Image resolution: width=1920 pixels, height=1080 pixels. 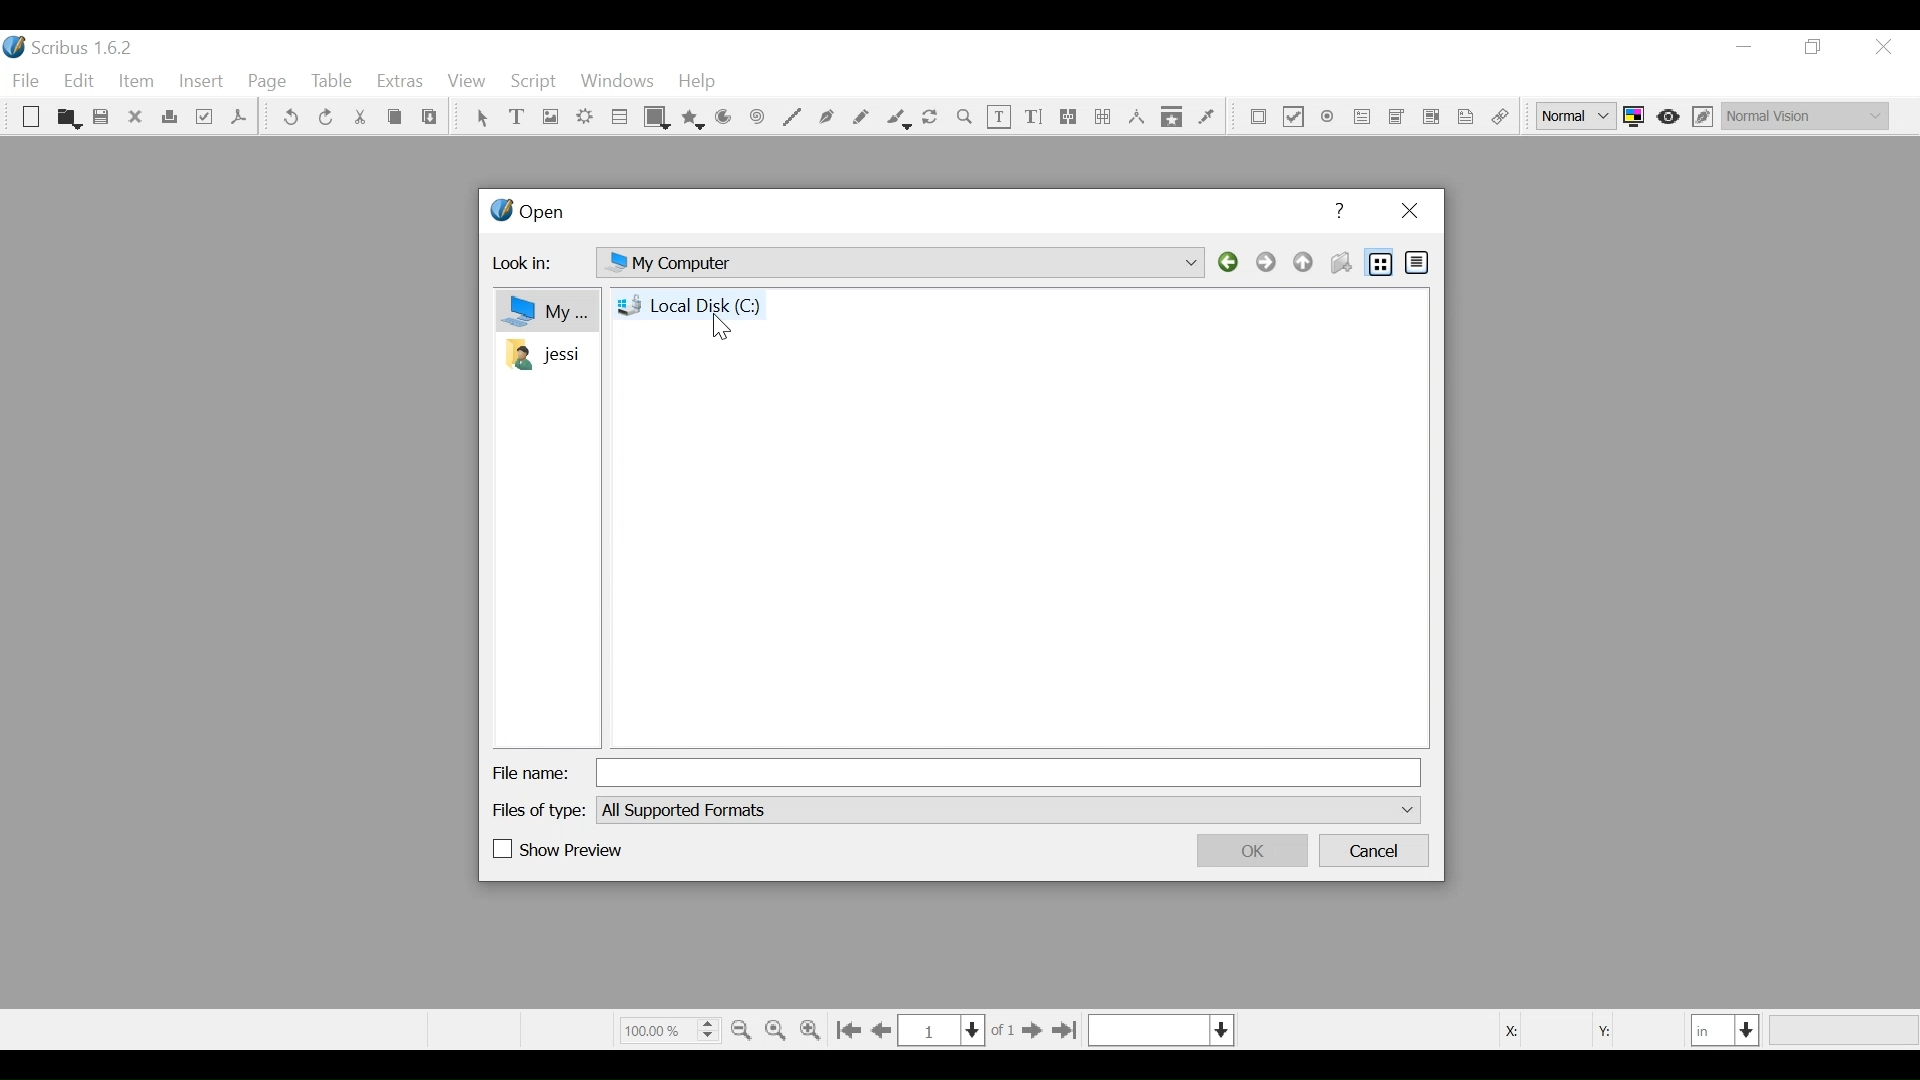 What do you see at coordinates (585, 119) in the screenshot?
I see `Render` at bounding box center [585, 119].